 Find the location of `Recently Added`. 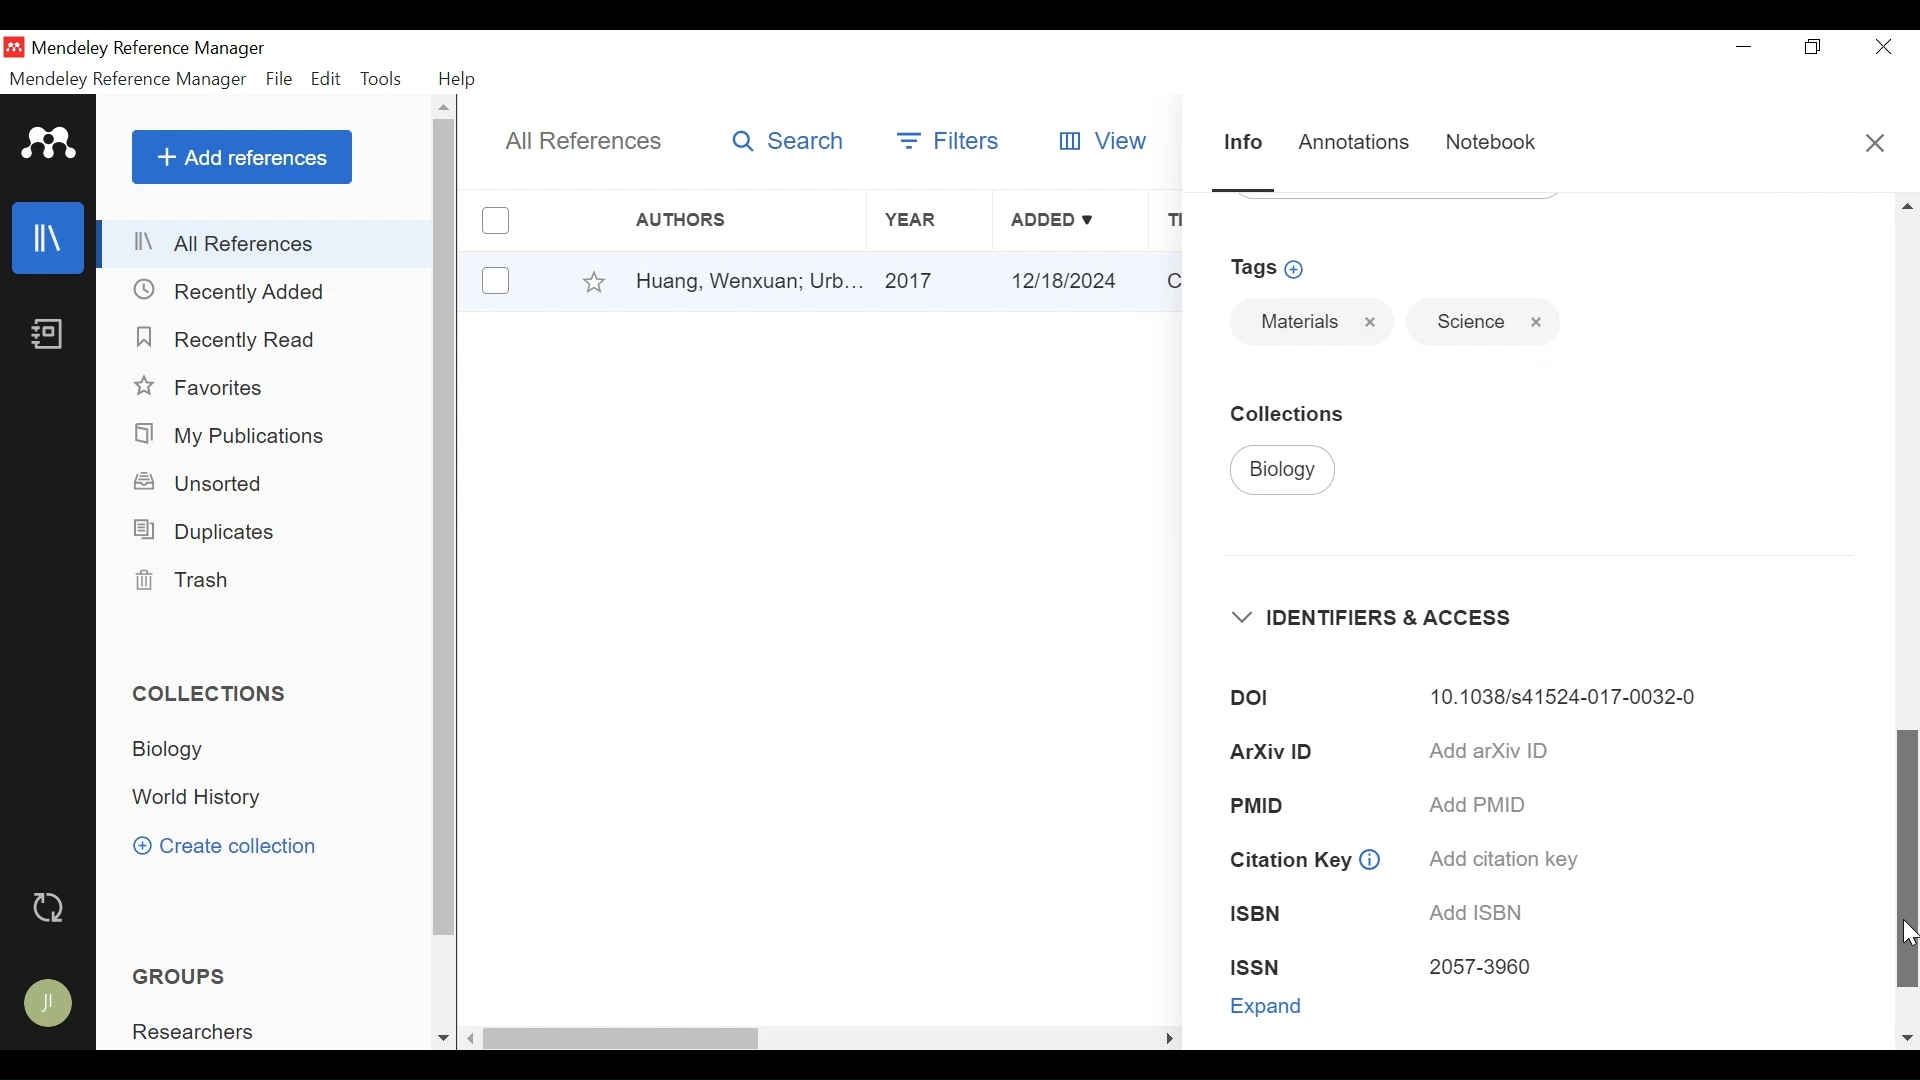

Recently Added is located at coordinates (235, 292).